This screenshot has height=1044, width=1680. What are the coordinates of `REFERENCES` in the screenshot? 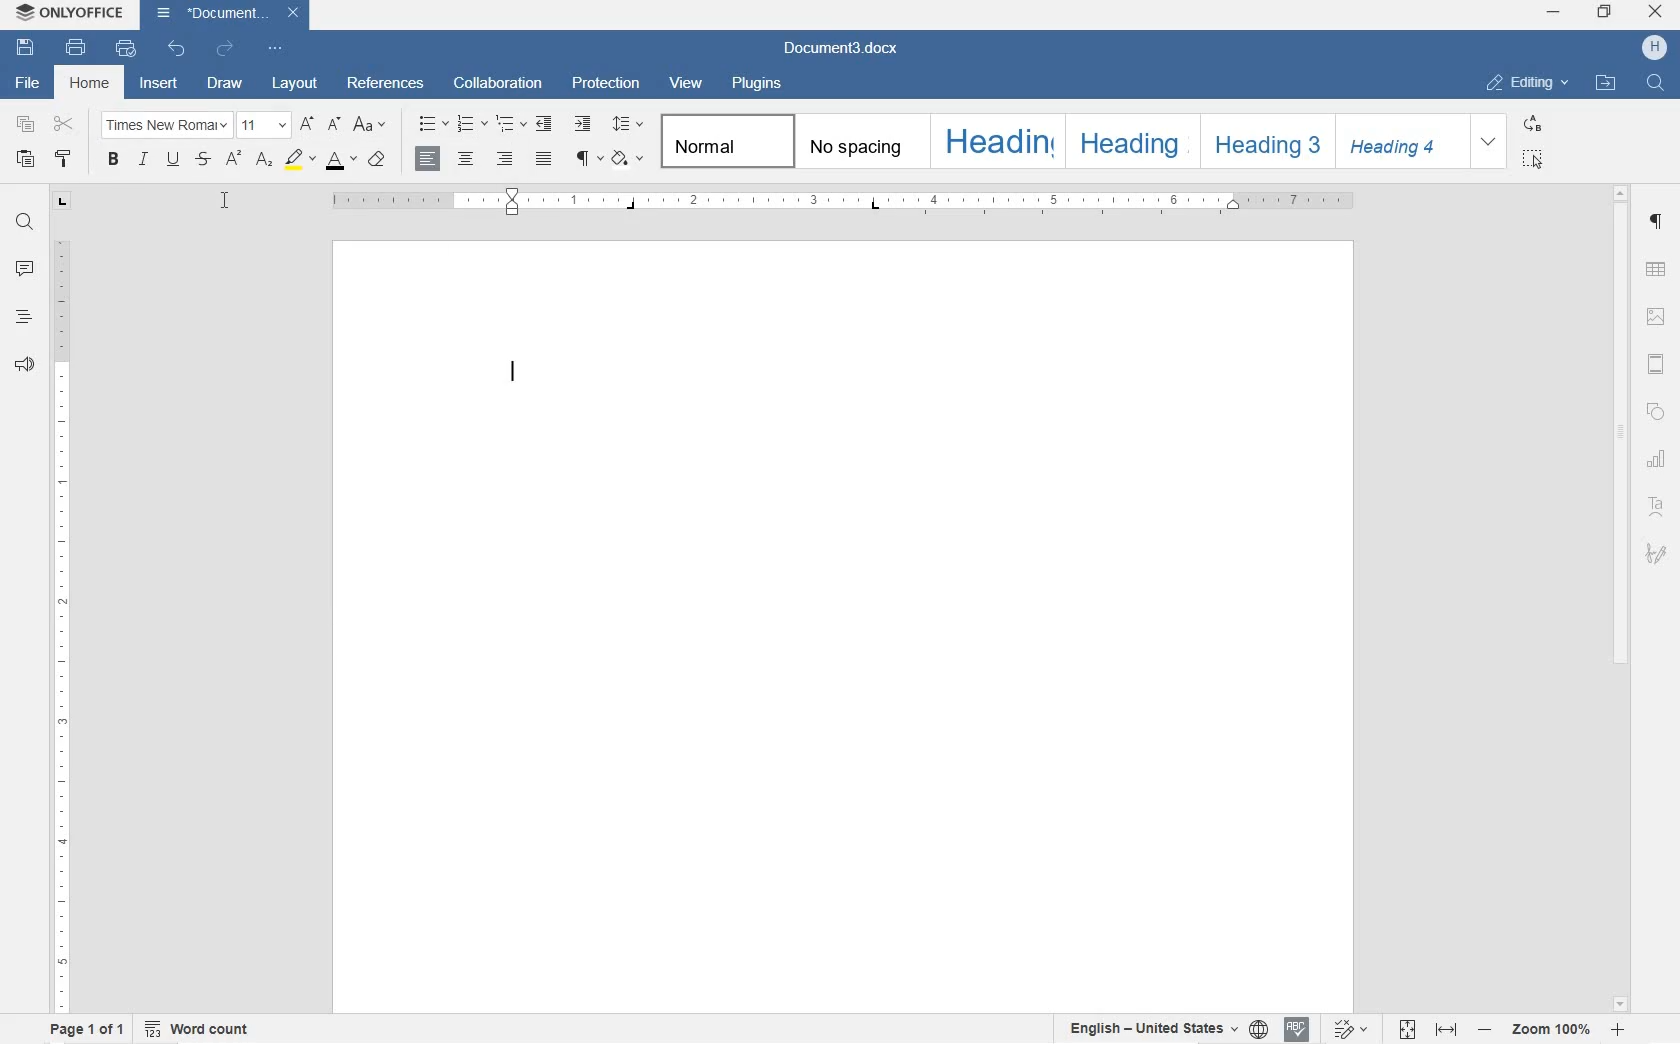 It's located at (385, 83).